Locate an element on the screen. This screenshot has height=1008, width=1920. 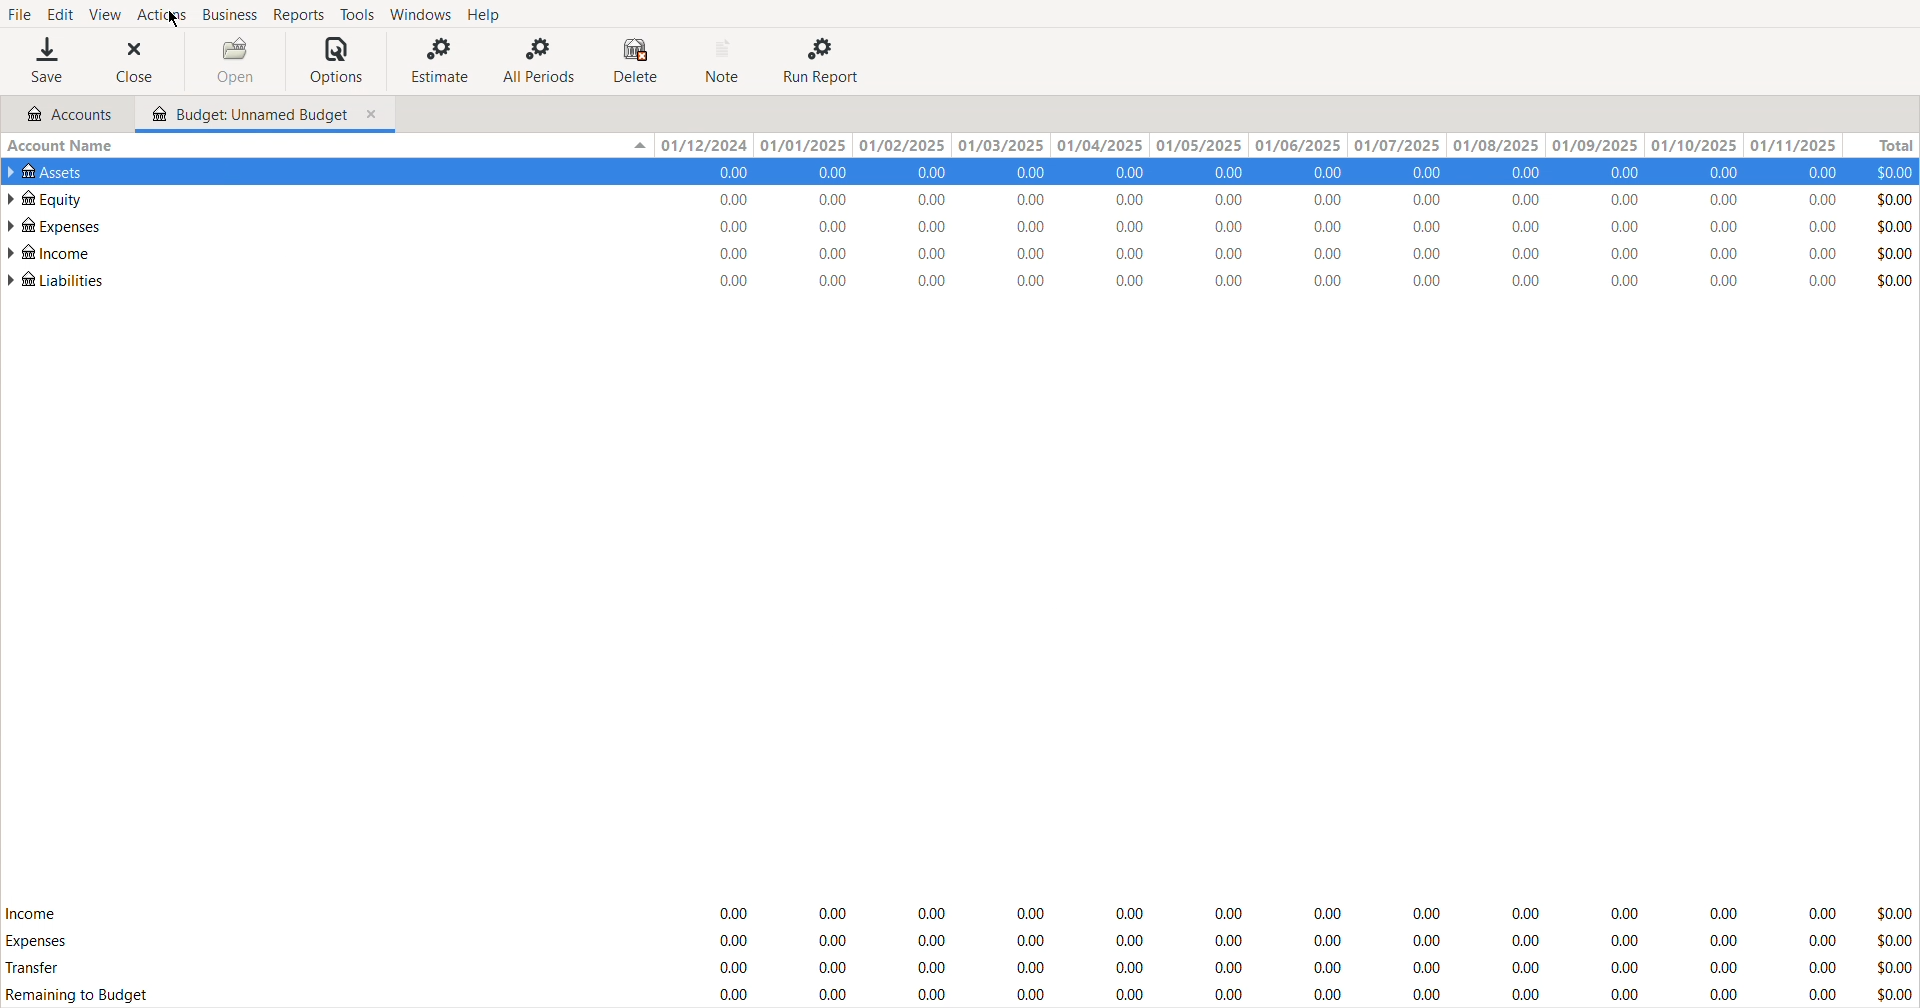
Edit is located at coordinates (57, 12).